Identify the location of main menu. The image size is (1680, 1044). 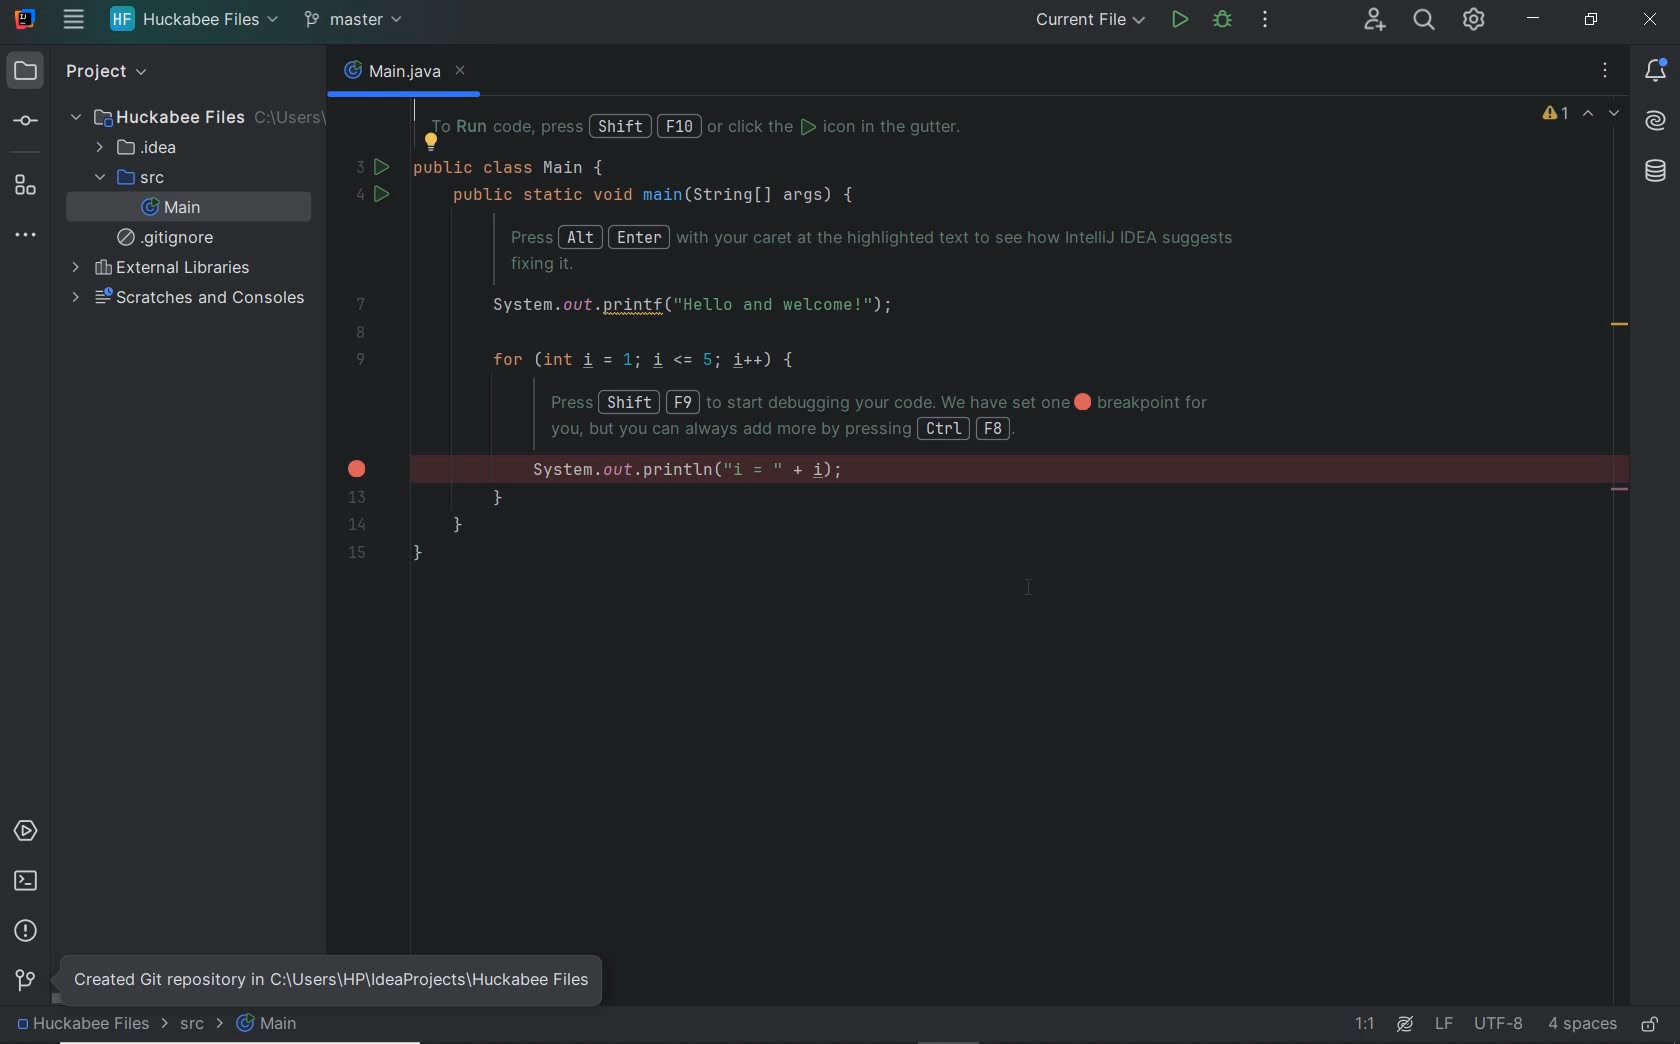
(65, 20).